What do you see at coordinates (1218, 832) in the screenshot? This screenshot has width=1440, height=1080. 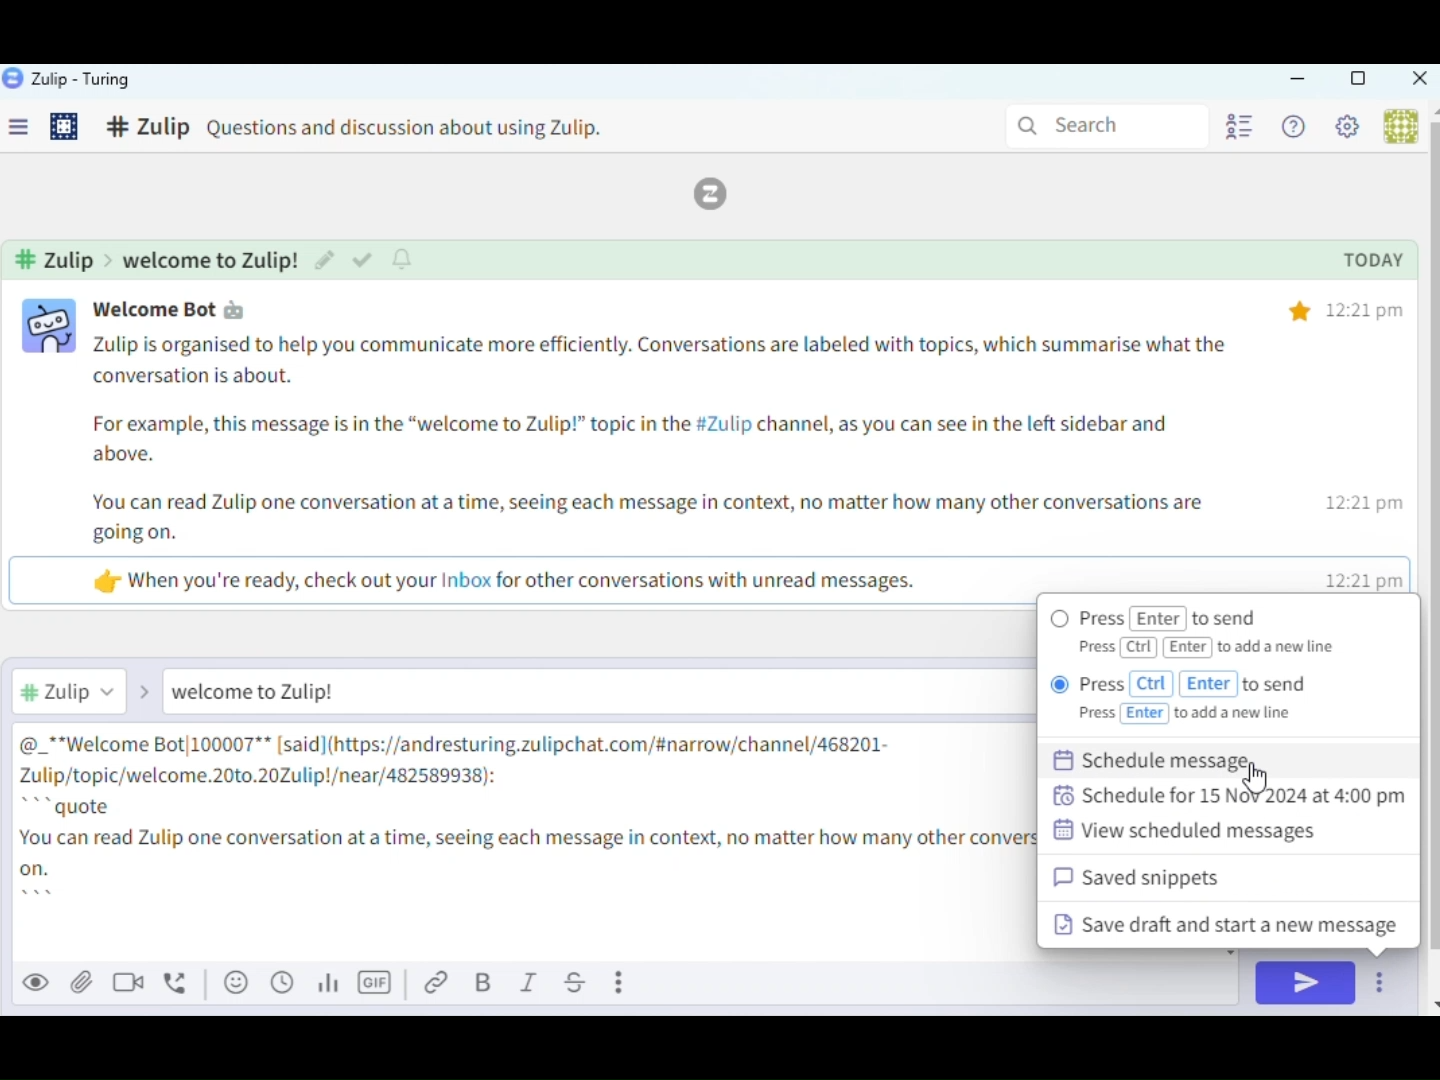 I see `View scheduled messages` at bounding box center [1218, 832].